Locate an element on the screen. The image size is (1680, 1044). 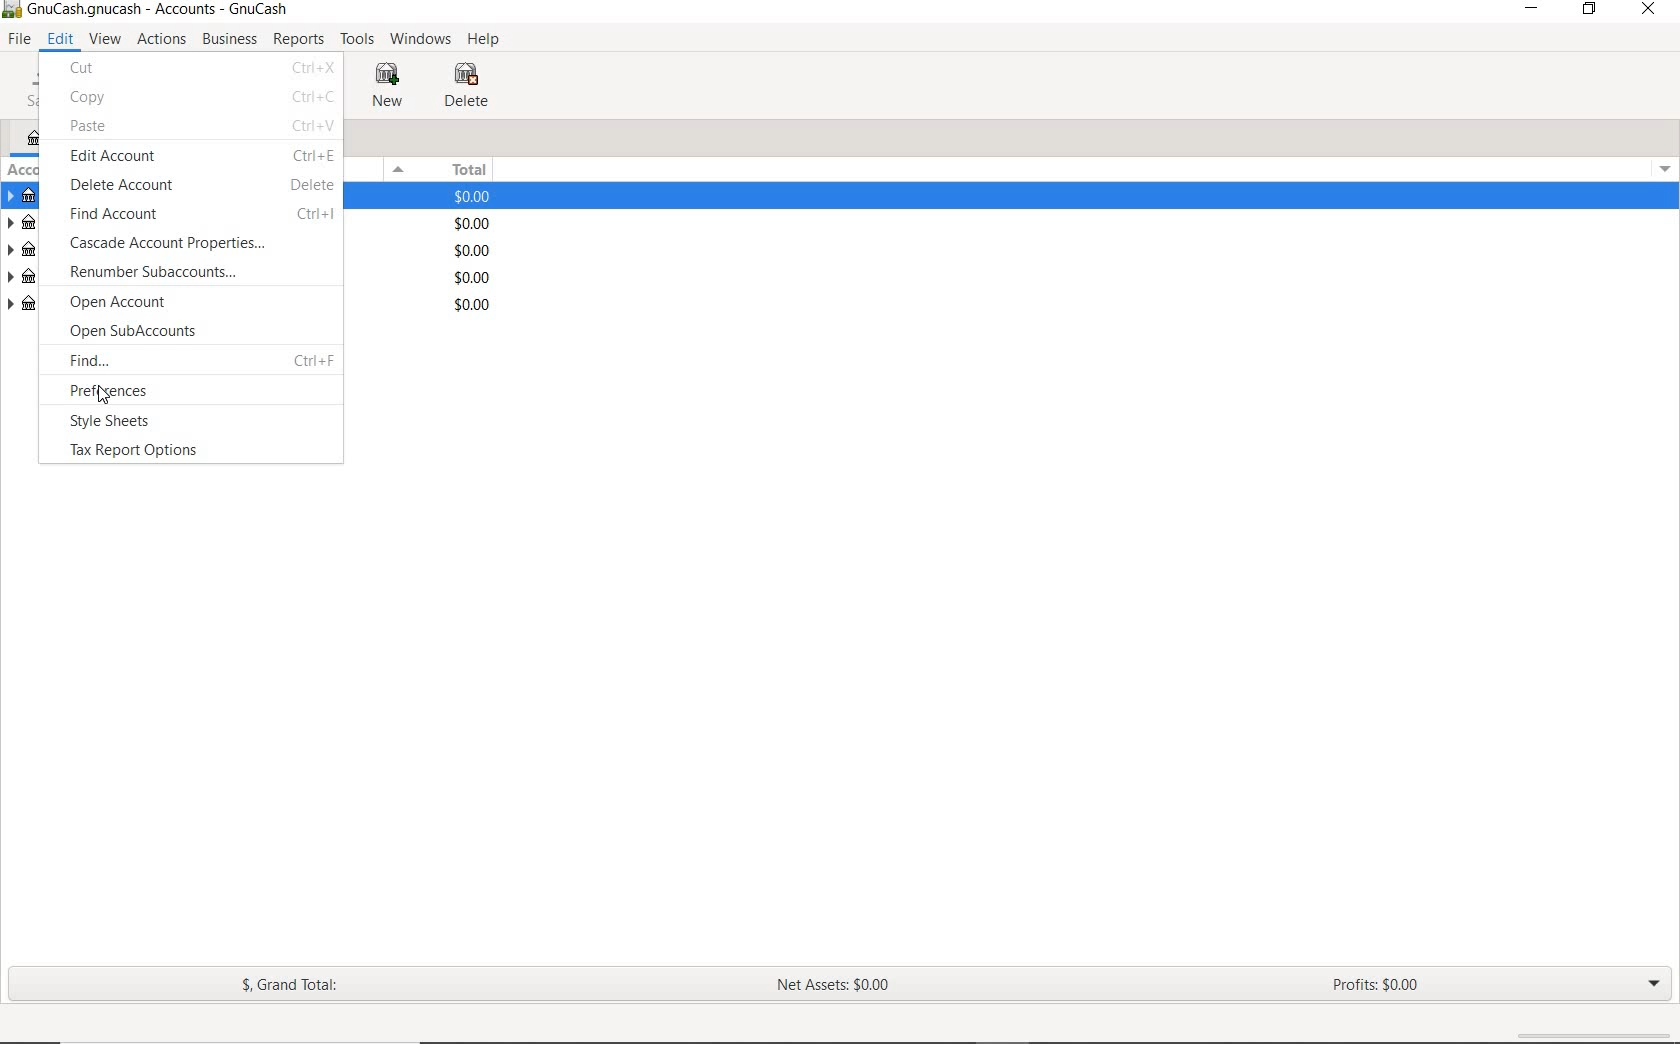
FIND is located at coordinates (199, 363).